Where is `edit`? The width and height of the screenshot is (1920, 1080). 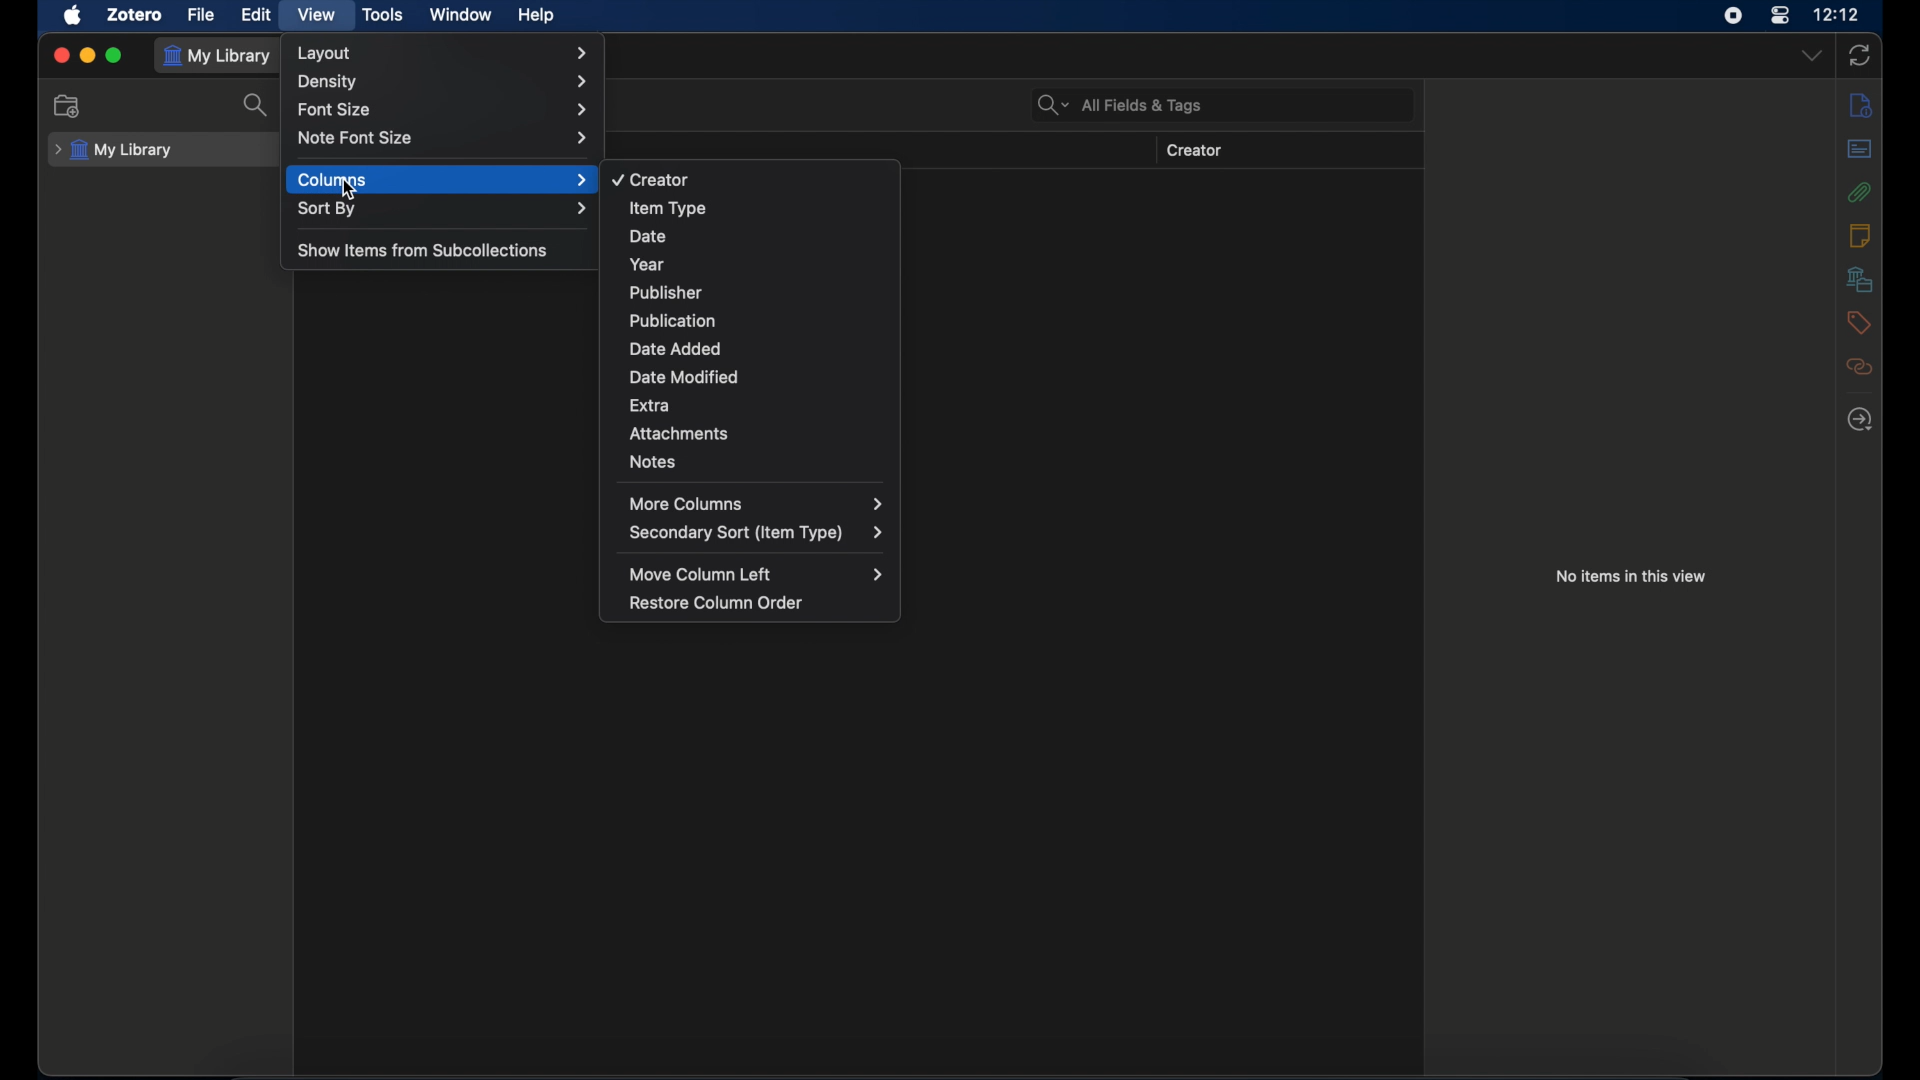
edit is located at coordinates (258, 15).